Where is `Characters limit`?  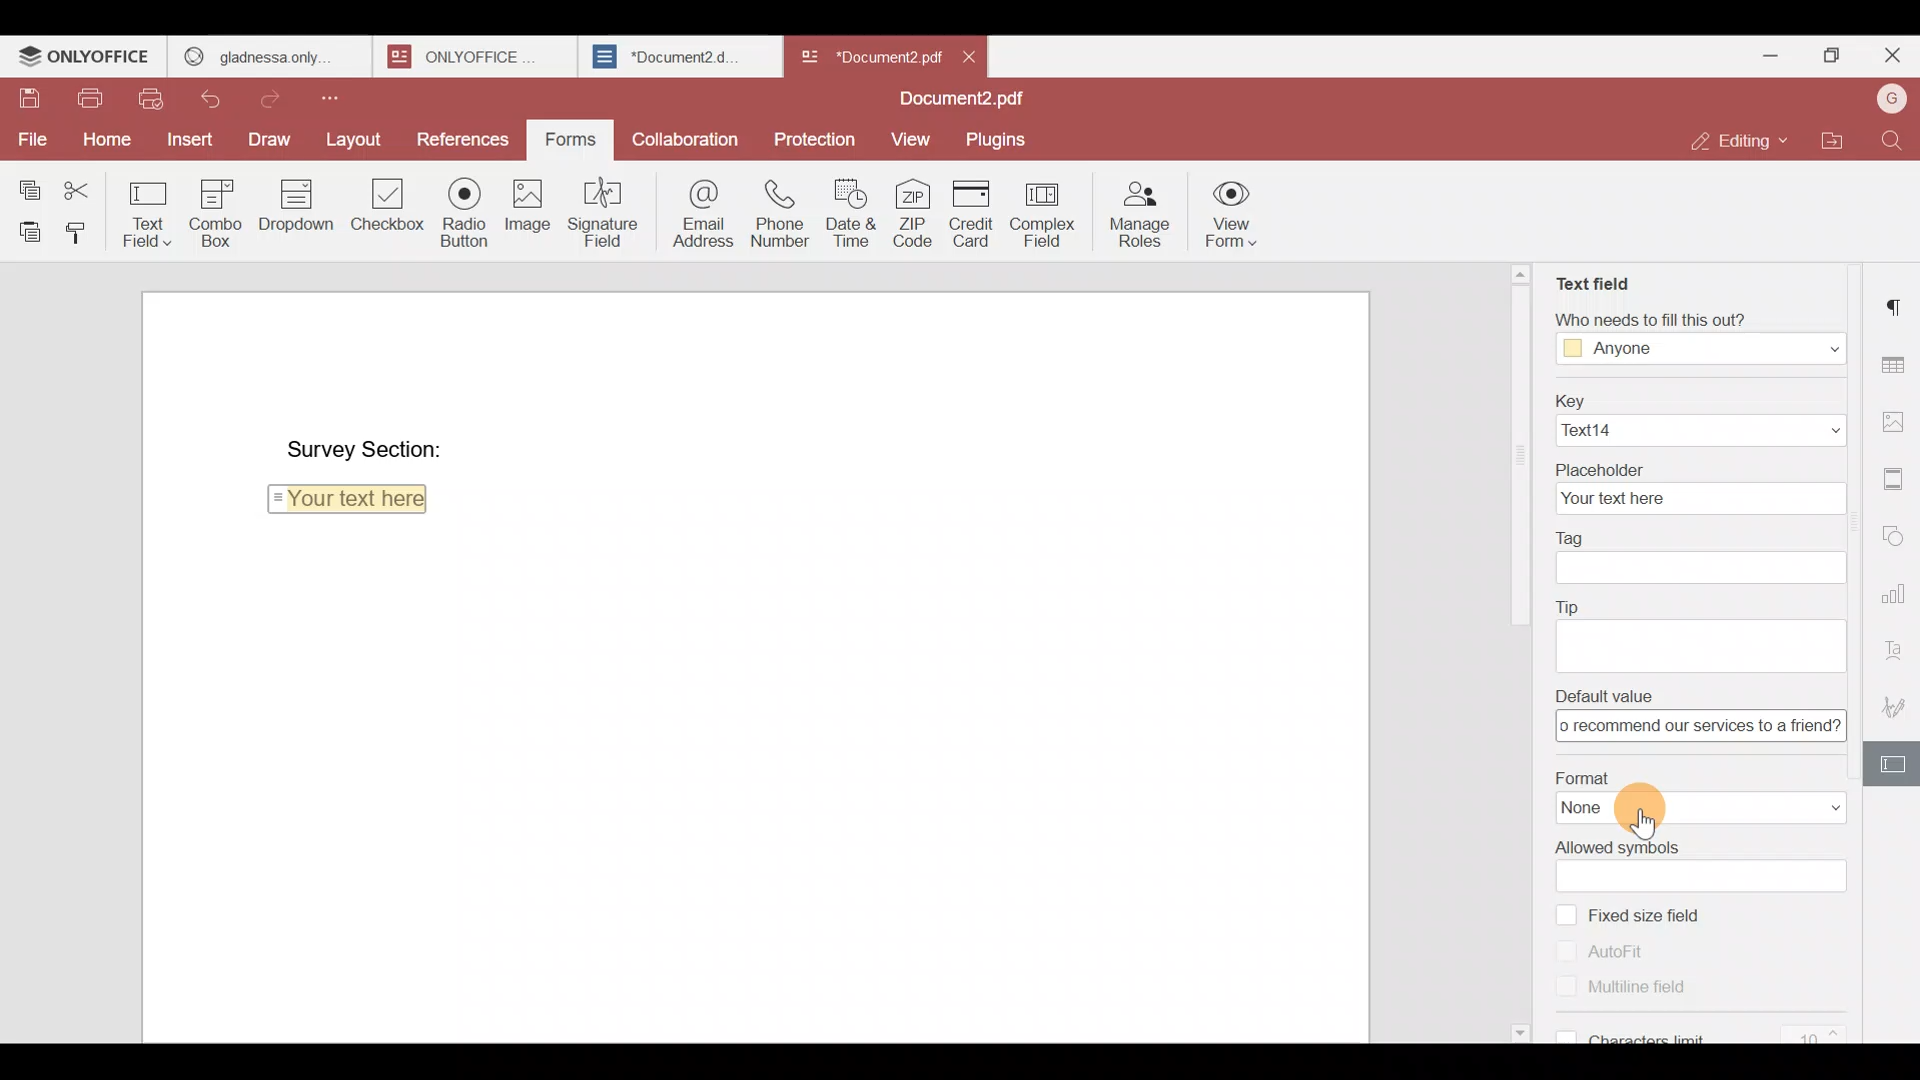 Characters limit is located at coordinates (1709, 1032).